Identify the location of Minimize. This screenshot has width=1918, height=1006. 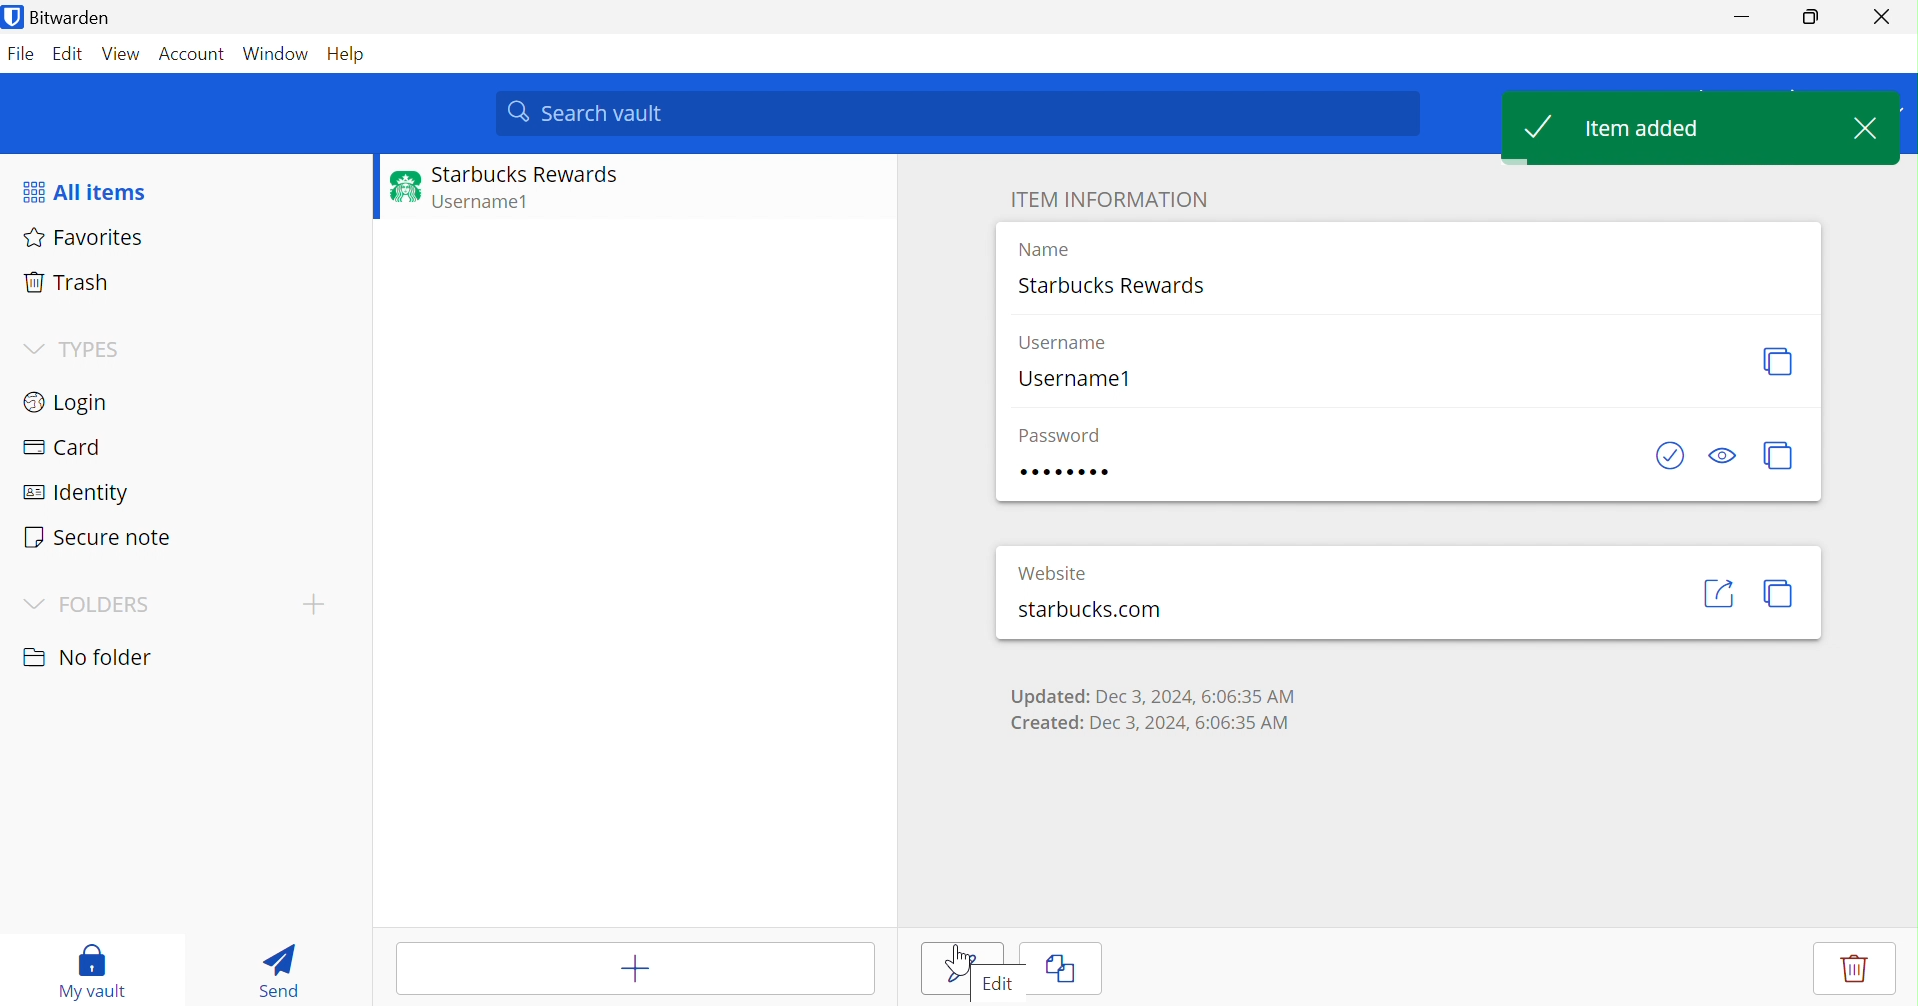
(1744, 12).